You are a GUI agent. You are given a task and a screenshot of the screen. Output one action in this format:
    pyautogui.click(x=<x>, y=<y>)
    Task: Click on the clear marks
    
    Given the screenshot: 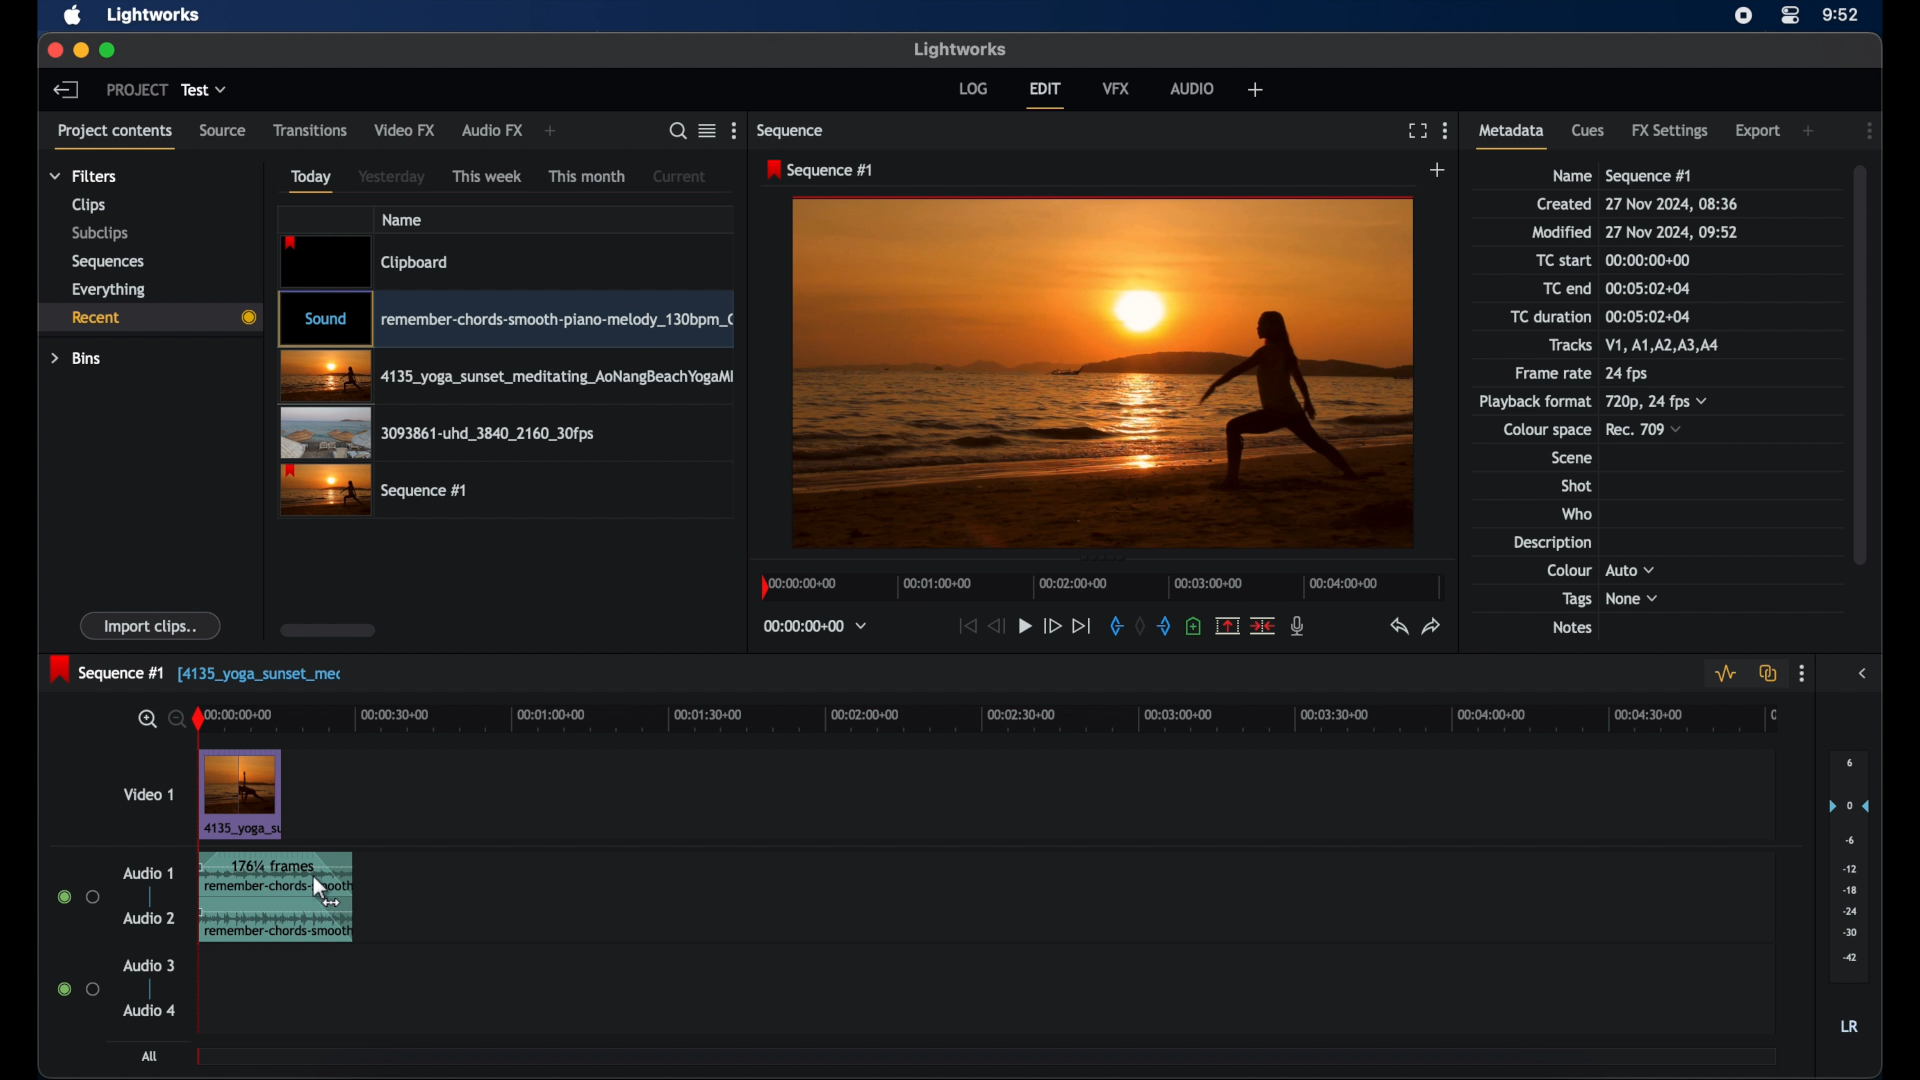 What is the action you would take?
    pyautogui.click(x=1140, y=627)
    